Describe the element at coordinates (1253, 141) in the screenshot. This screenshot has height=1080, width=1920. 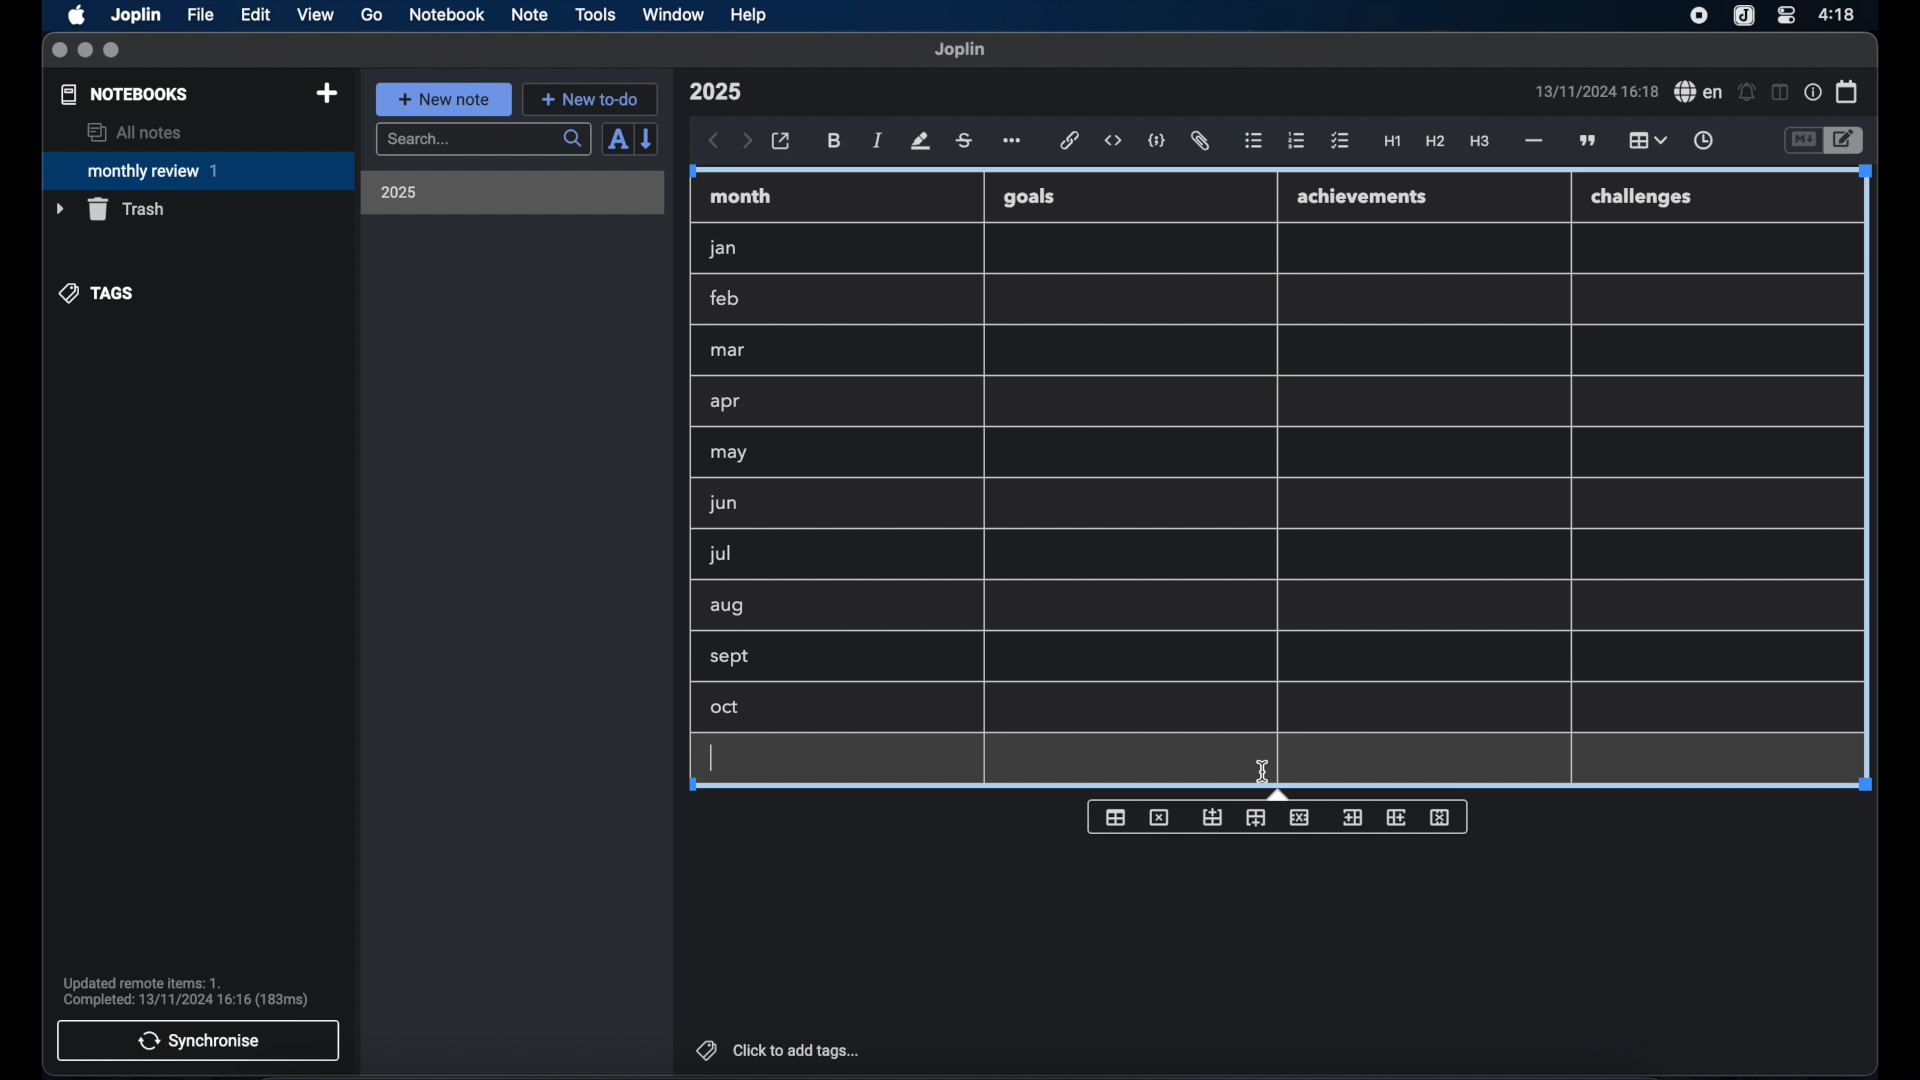
I see `bulleted list` at that location.